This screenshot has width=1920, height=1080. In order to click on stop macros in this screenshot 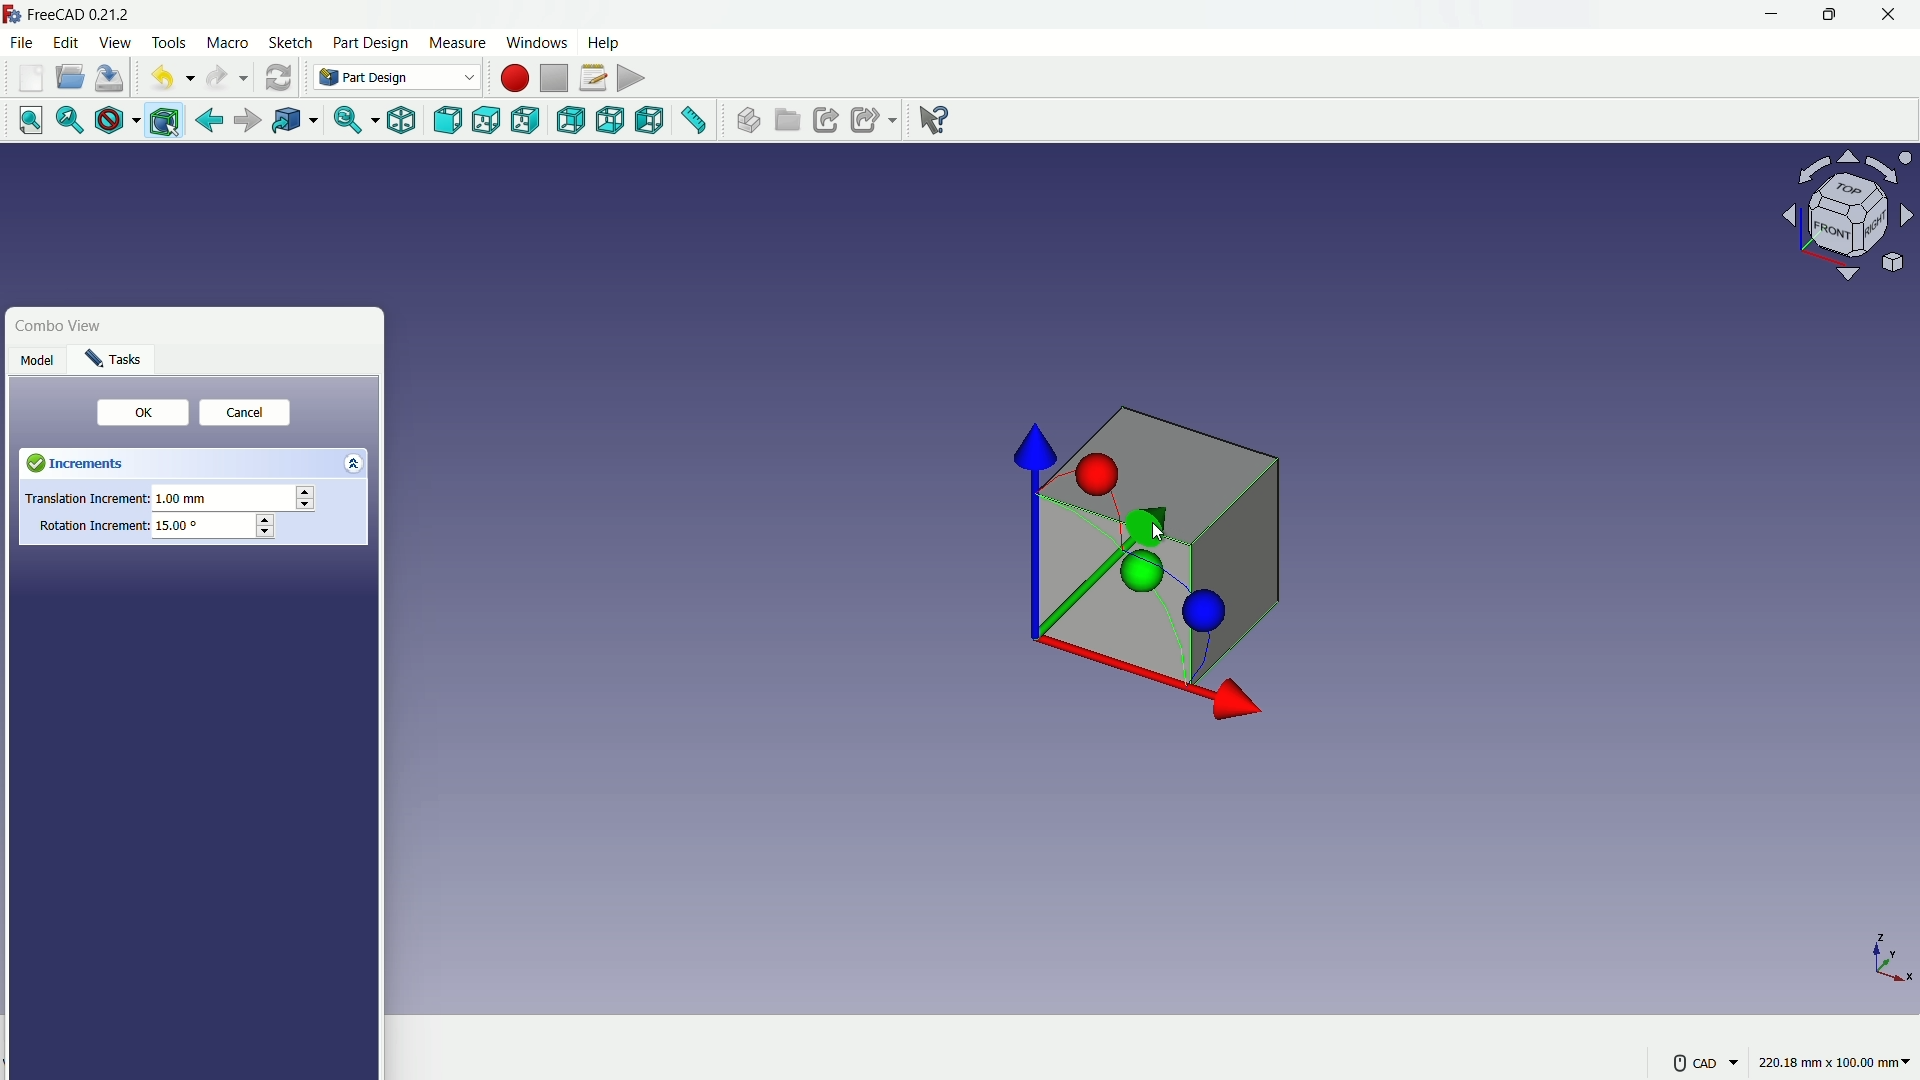, I will do `click(554, 79)`.